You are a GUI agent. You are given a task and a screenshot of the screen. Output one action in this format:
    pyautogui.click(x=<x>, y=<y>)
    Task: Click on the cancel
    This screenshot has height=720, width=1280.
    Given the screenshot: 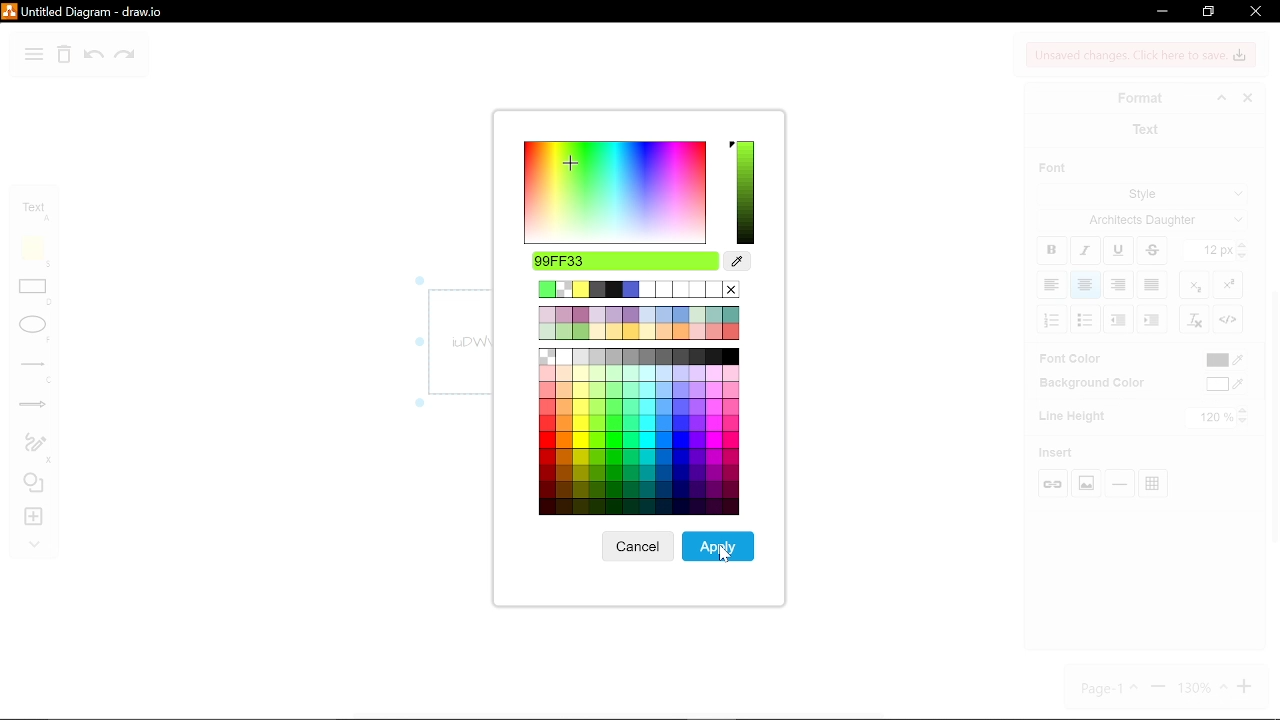 What is the action you would take?
    pyautogui.click(x=634, y=548)
    